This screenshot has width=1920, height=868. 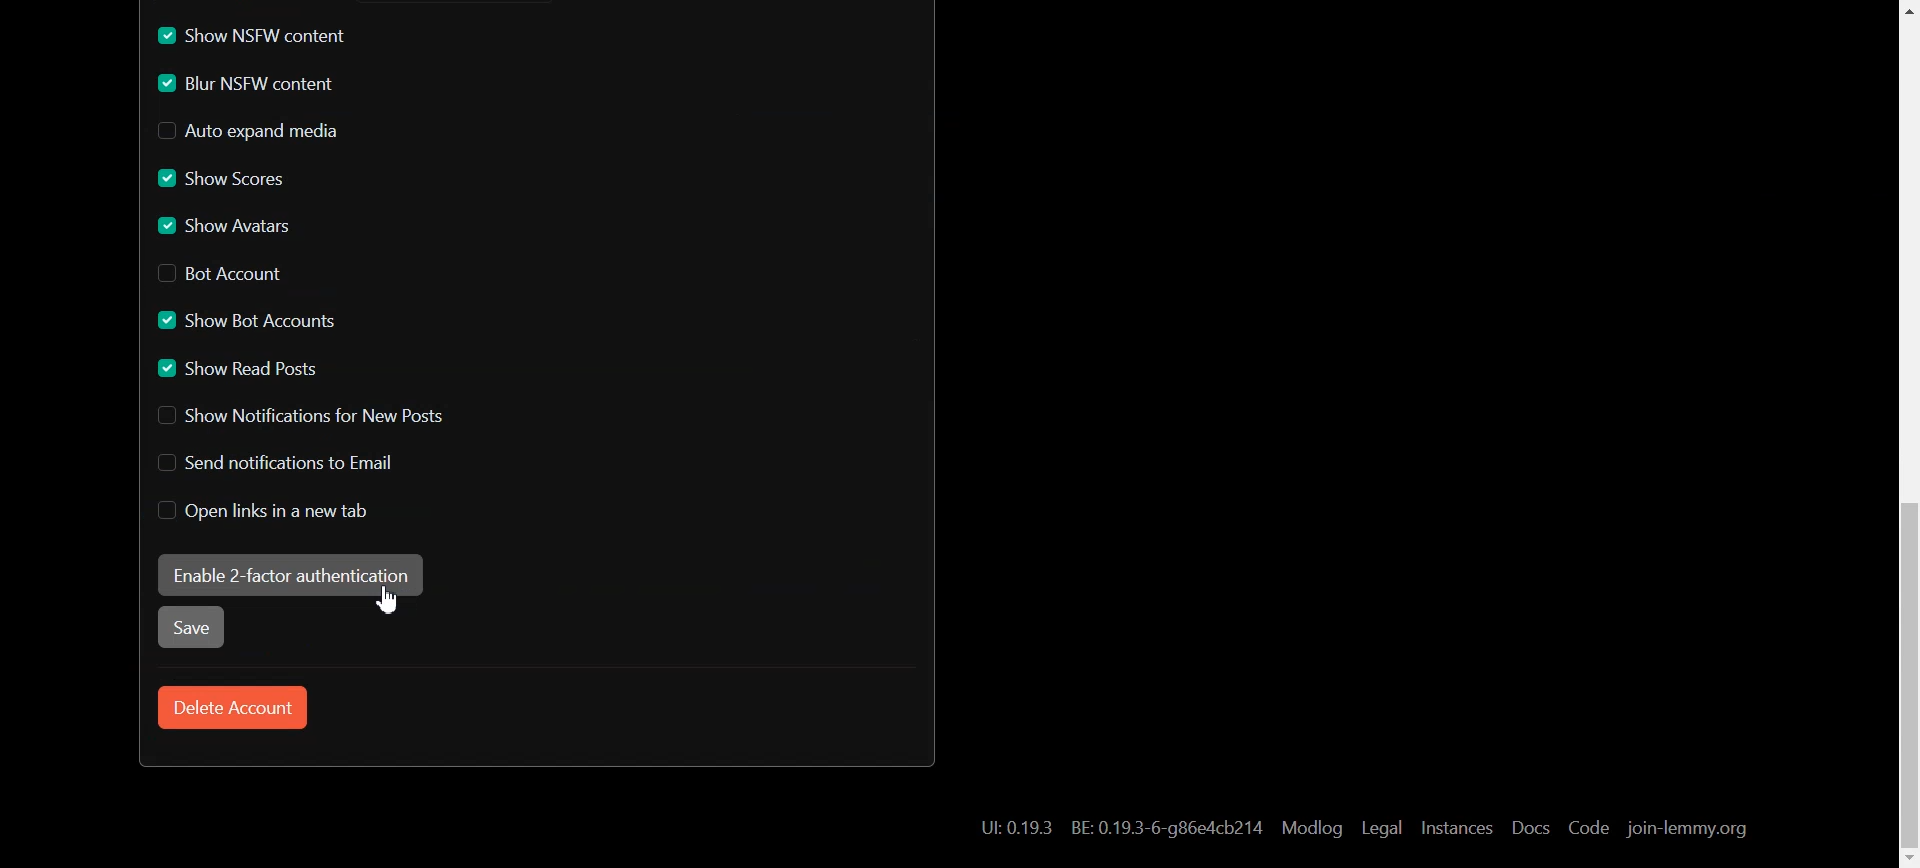 What do you see at coordinates (281, 85) in the screenshot?
I see `Enable Blur NSFW content` at bounding box center [281, 85].